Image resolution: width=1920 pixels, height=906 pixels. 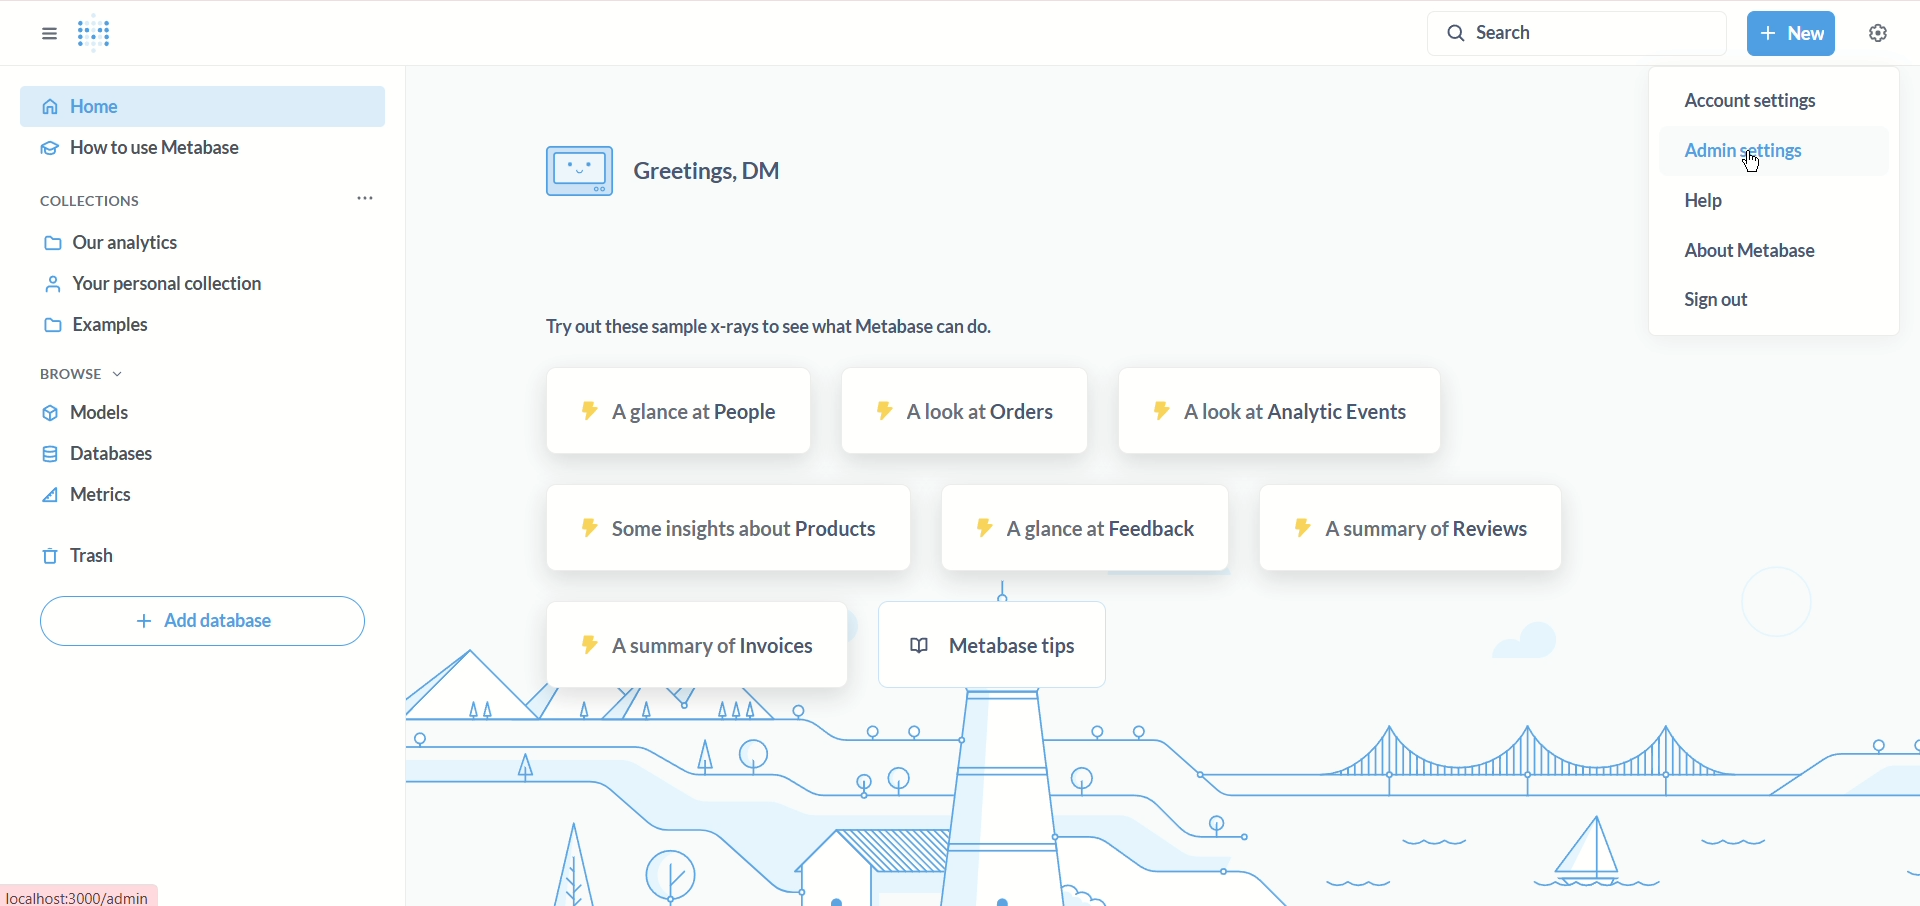 What do you see at coordinates (1723, 201) in the screenshot?
I see `Help` at bounding box center [1723, 201].